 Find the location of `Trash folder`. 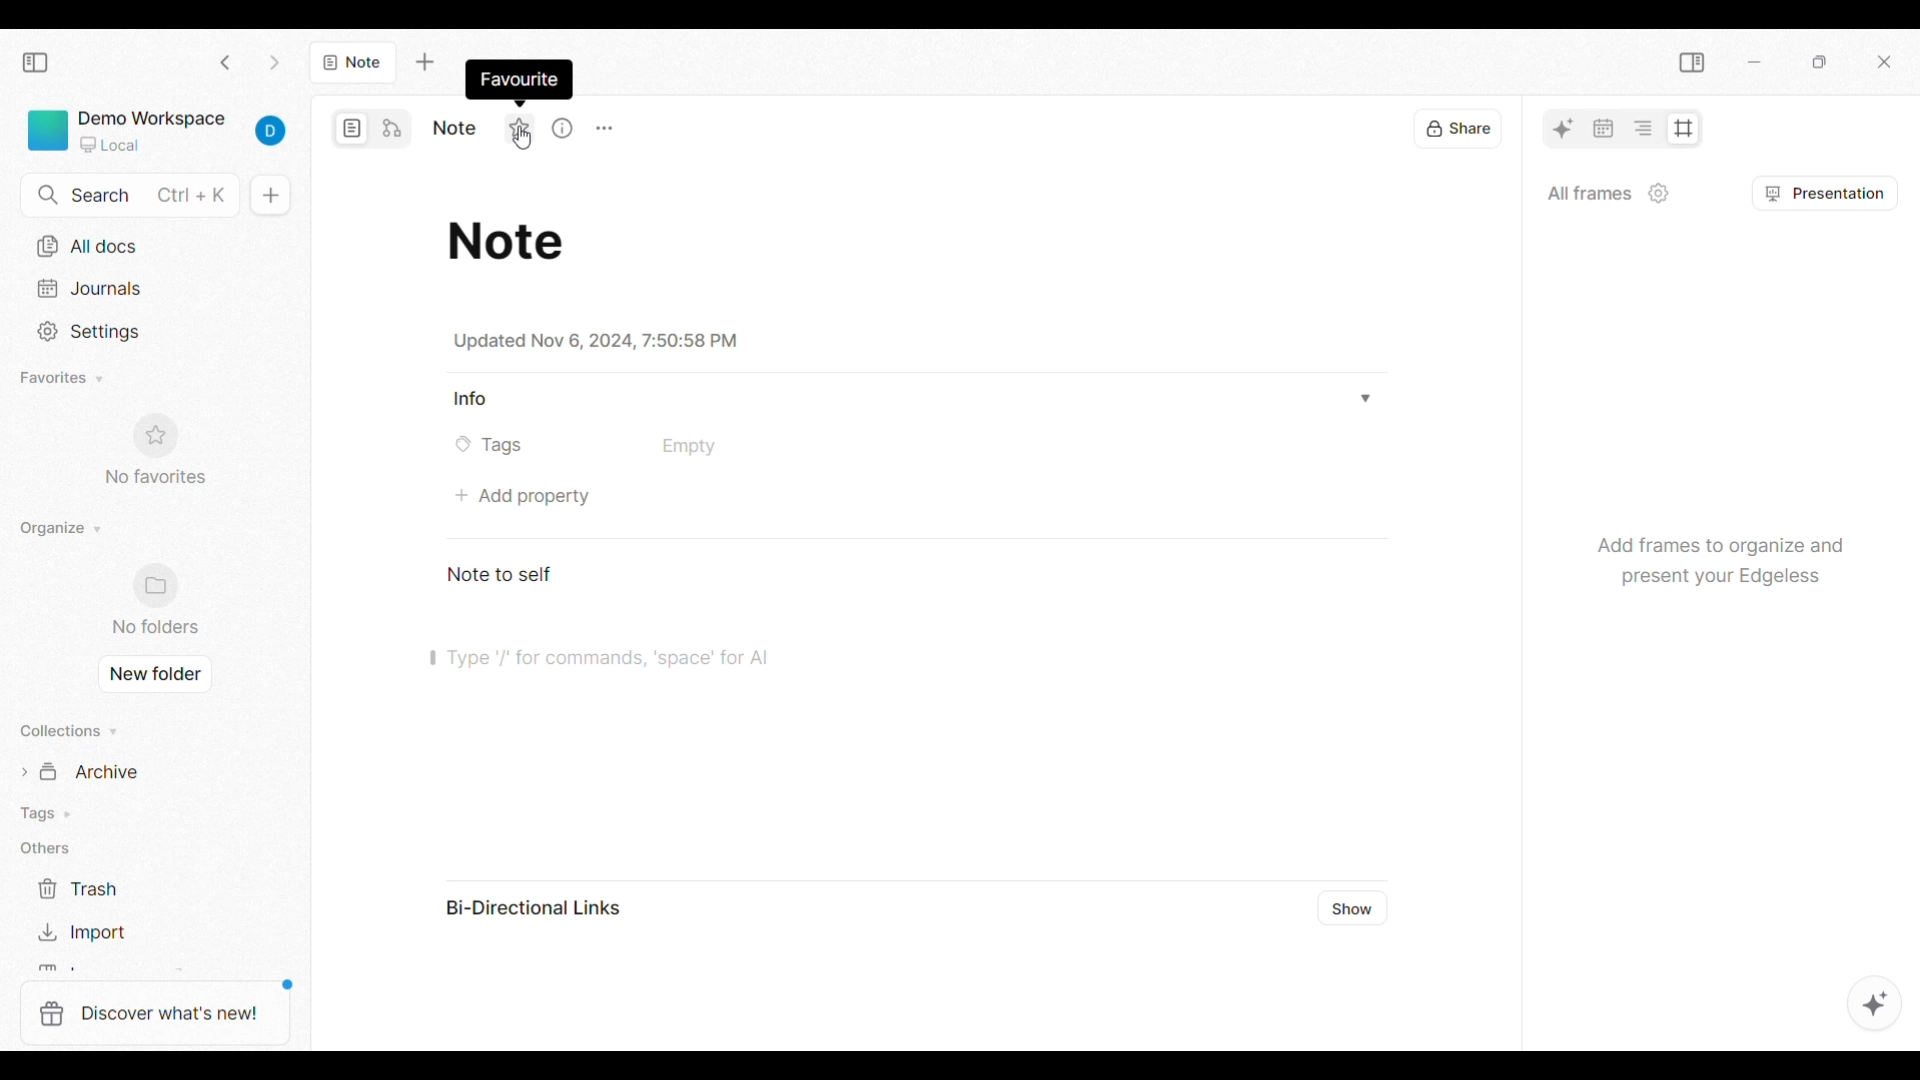

Trash folder is located at coordinates (130, 890).